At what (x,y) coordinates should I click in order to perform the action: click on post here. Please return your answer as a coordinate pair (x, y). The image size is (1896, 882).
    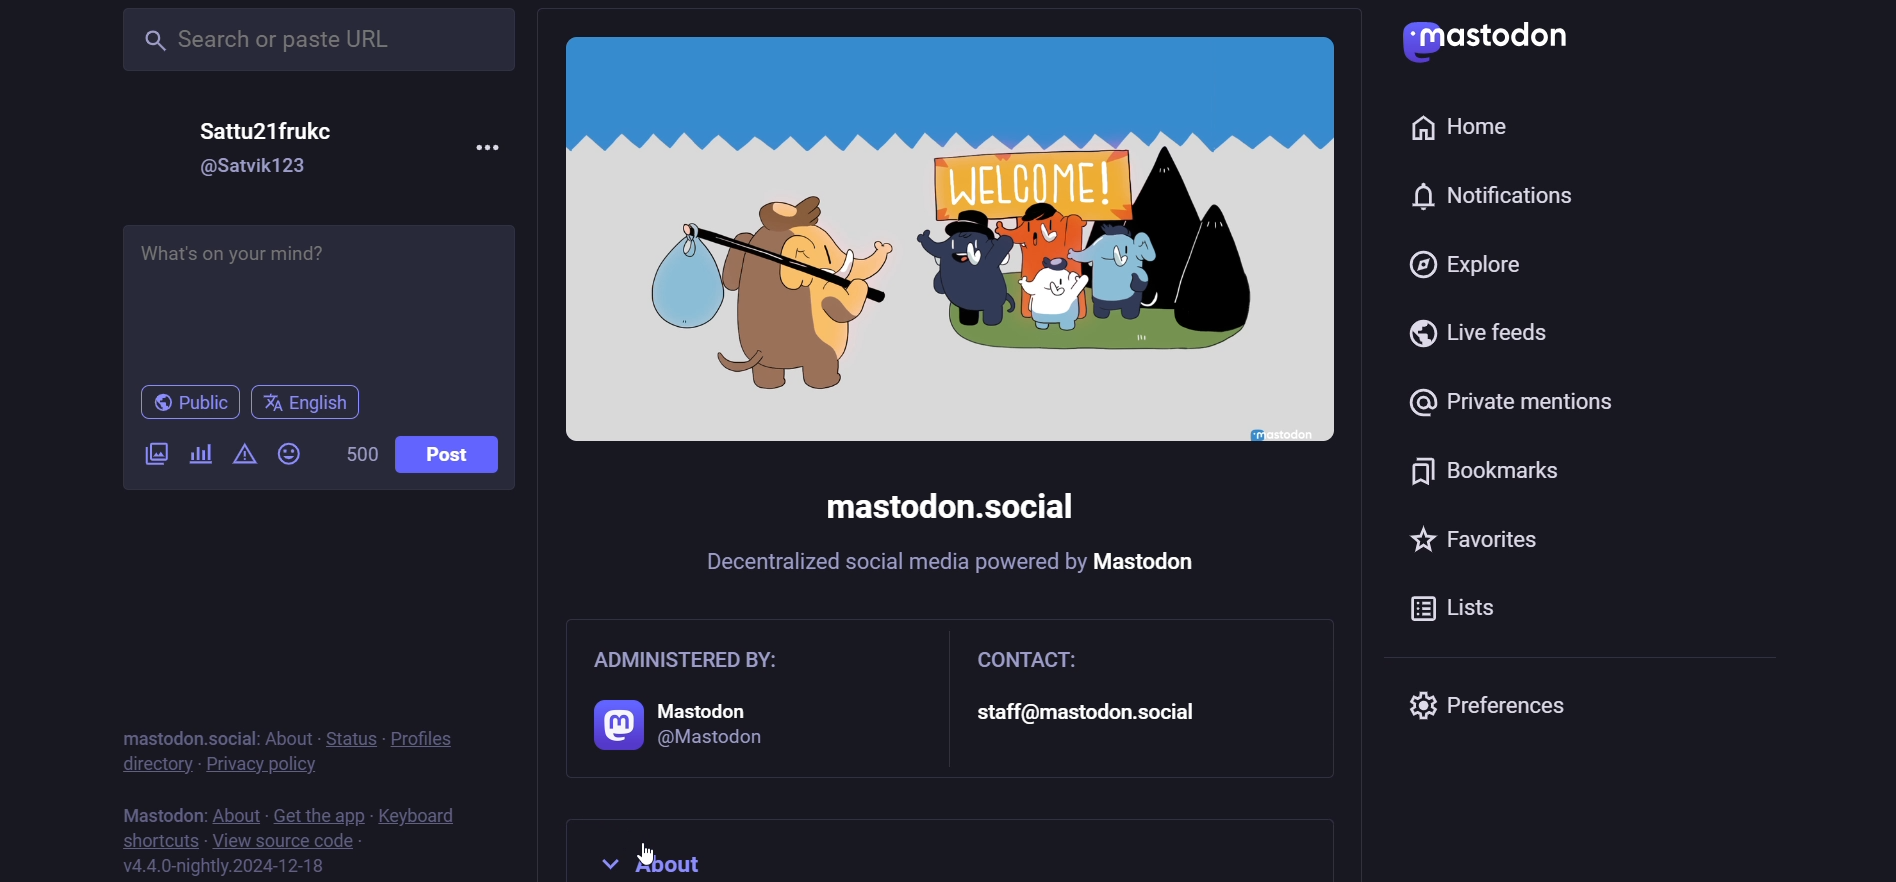
    Looking at the image, I should click on (315, 294).